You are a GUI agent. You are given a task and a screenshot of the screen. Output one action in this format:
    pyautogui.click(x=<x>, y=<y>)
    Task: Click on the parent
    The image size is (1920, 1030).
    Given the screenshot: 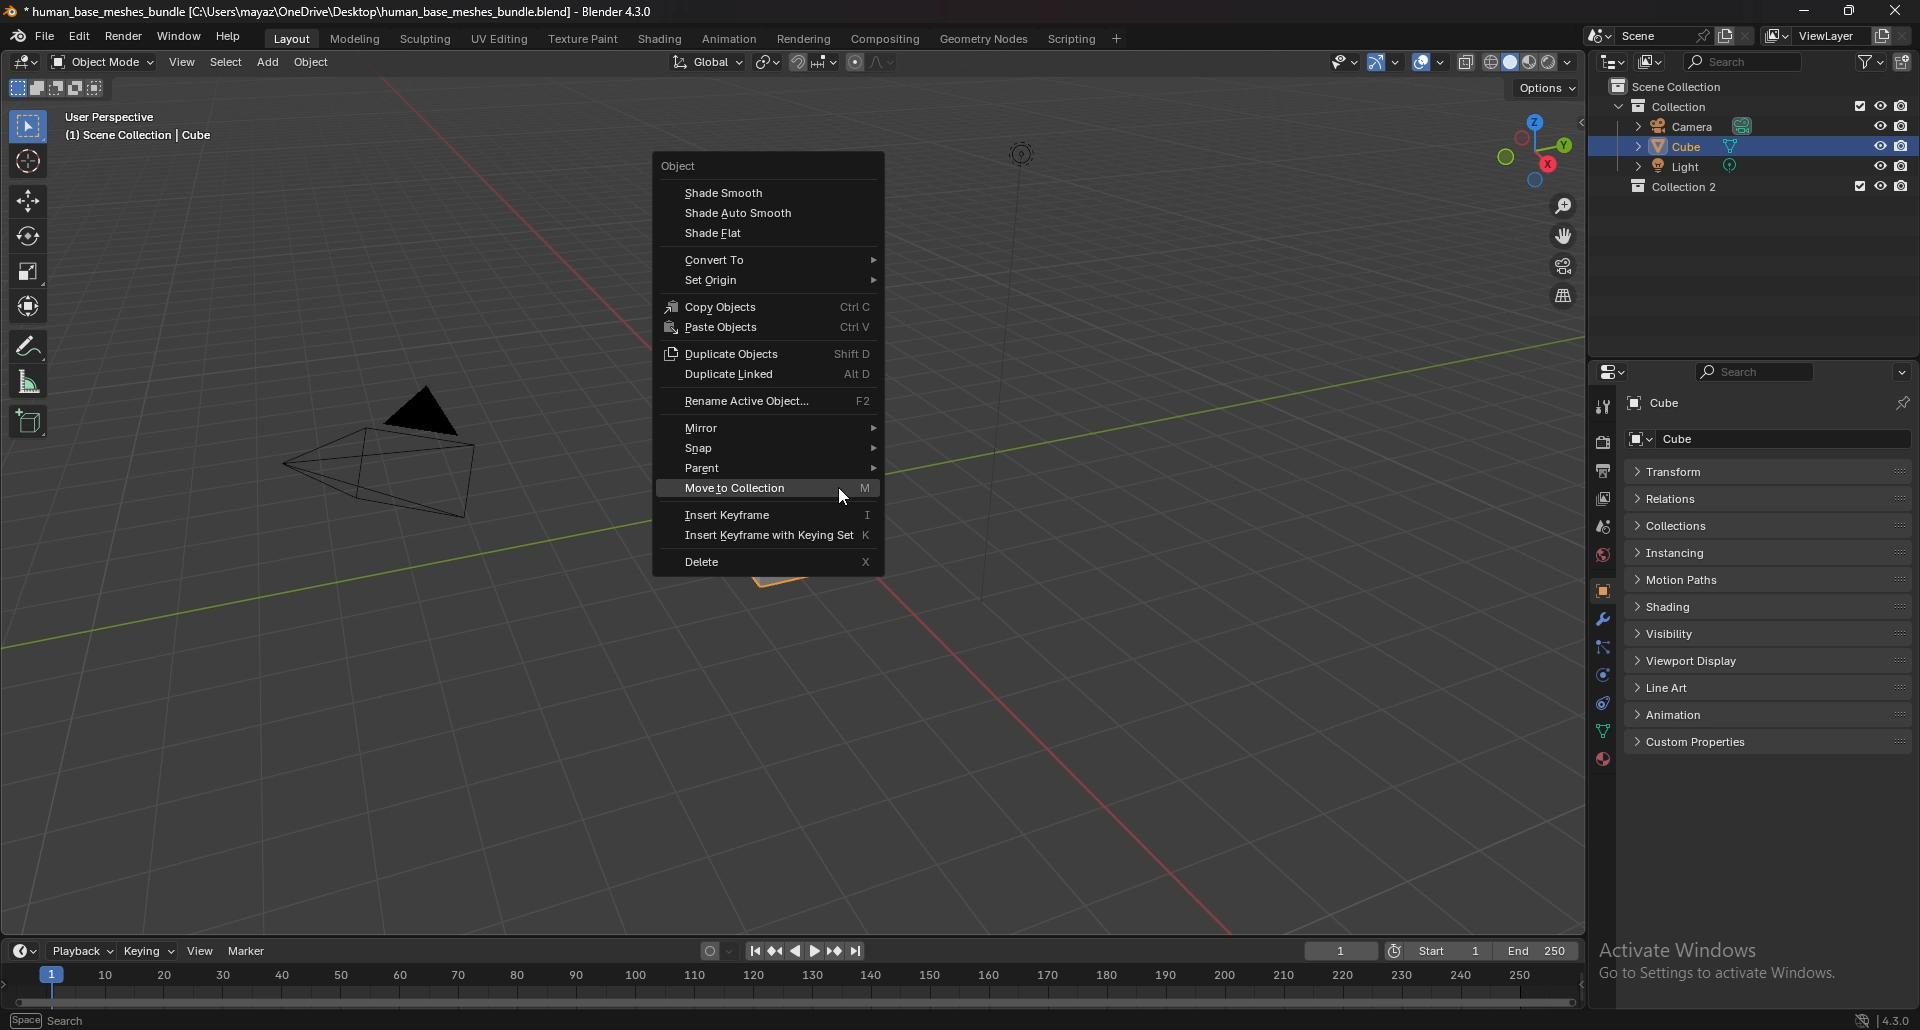 What is the action you would take?
    pyautogui.click(x=774, y=468)
    